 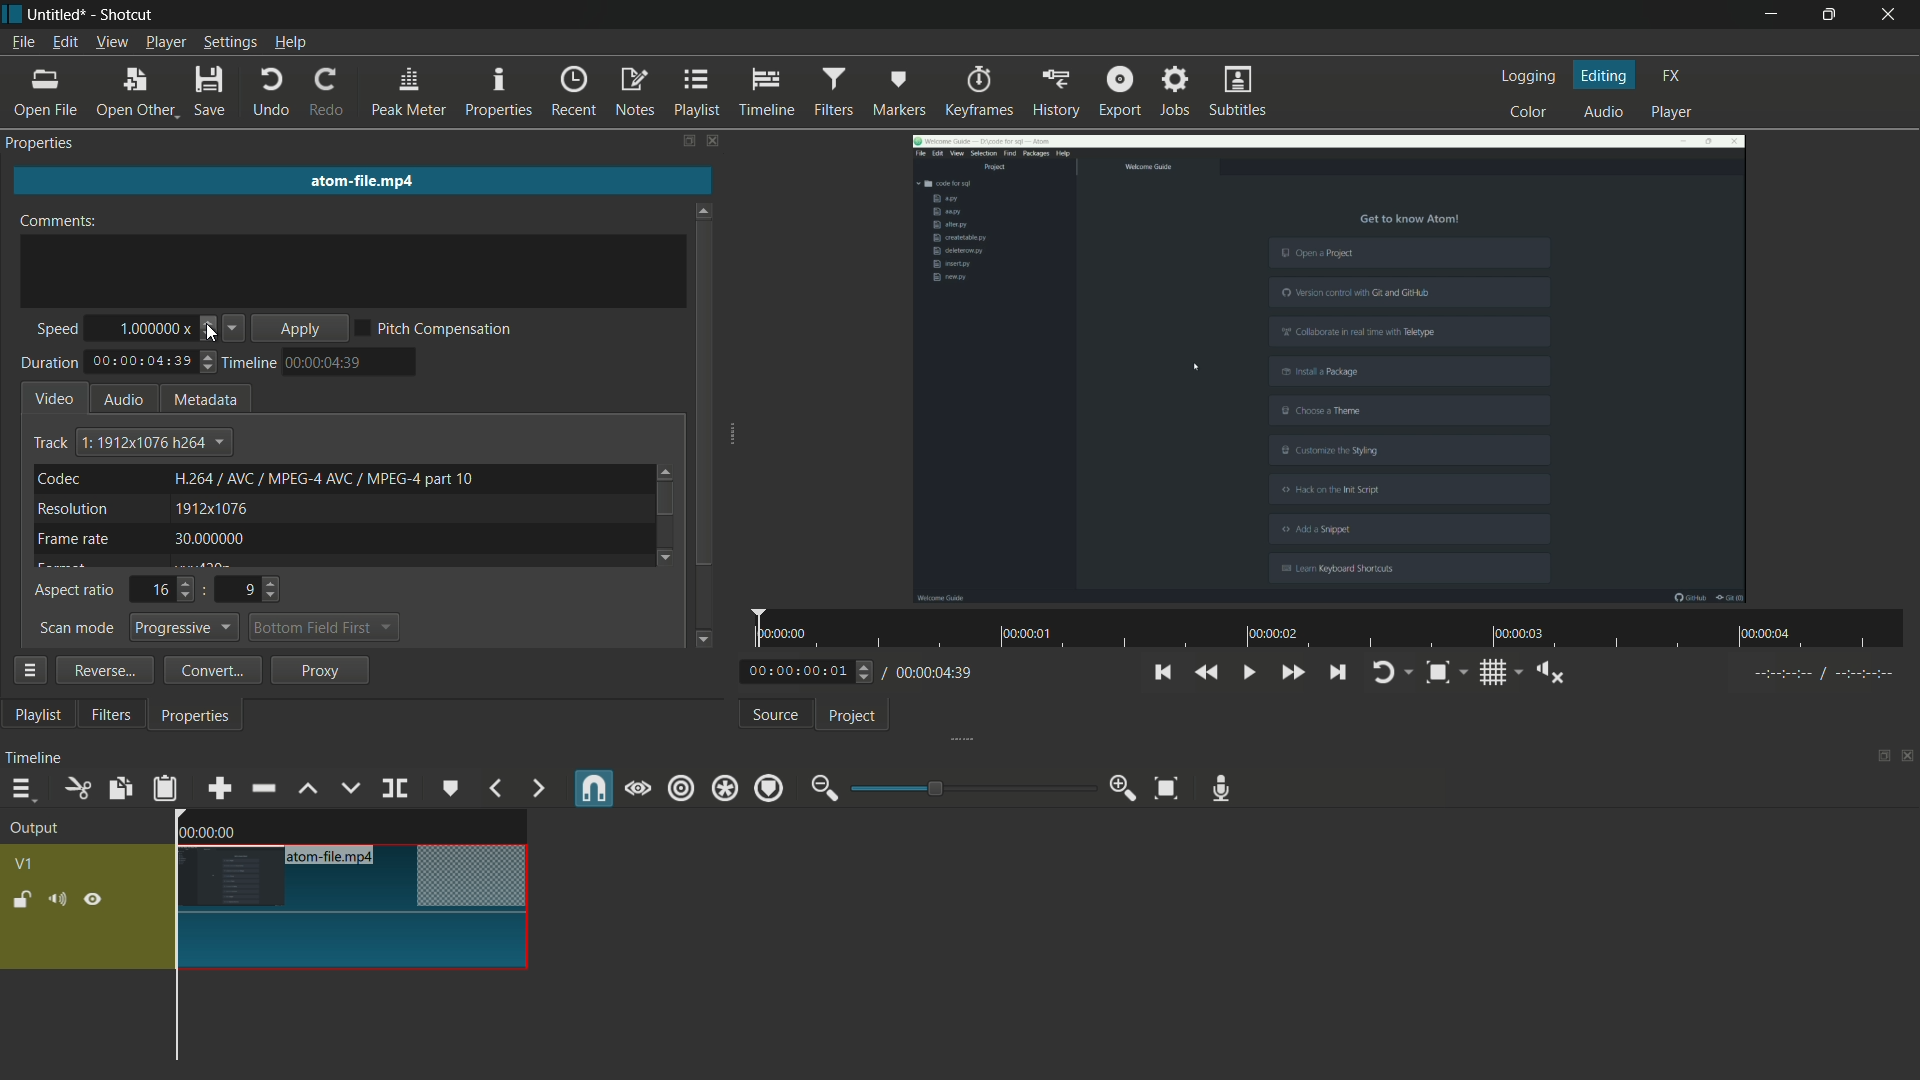 What do you see at coordinates (1672, 76) in the screenshot?
I see `fx` at bounding box center [1672, 76].